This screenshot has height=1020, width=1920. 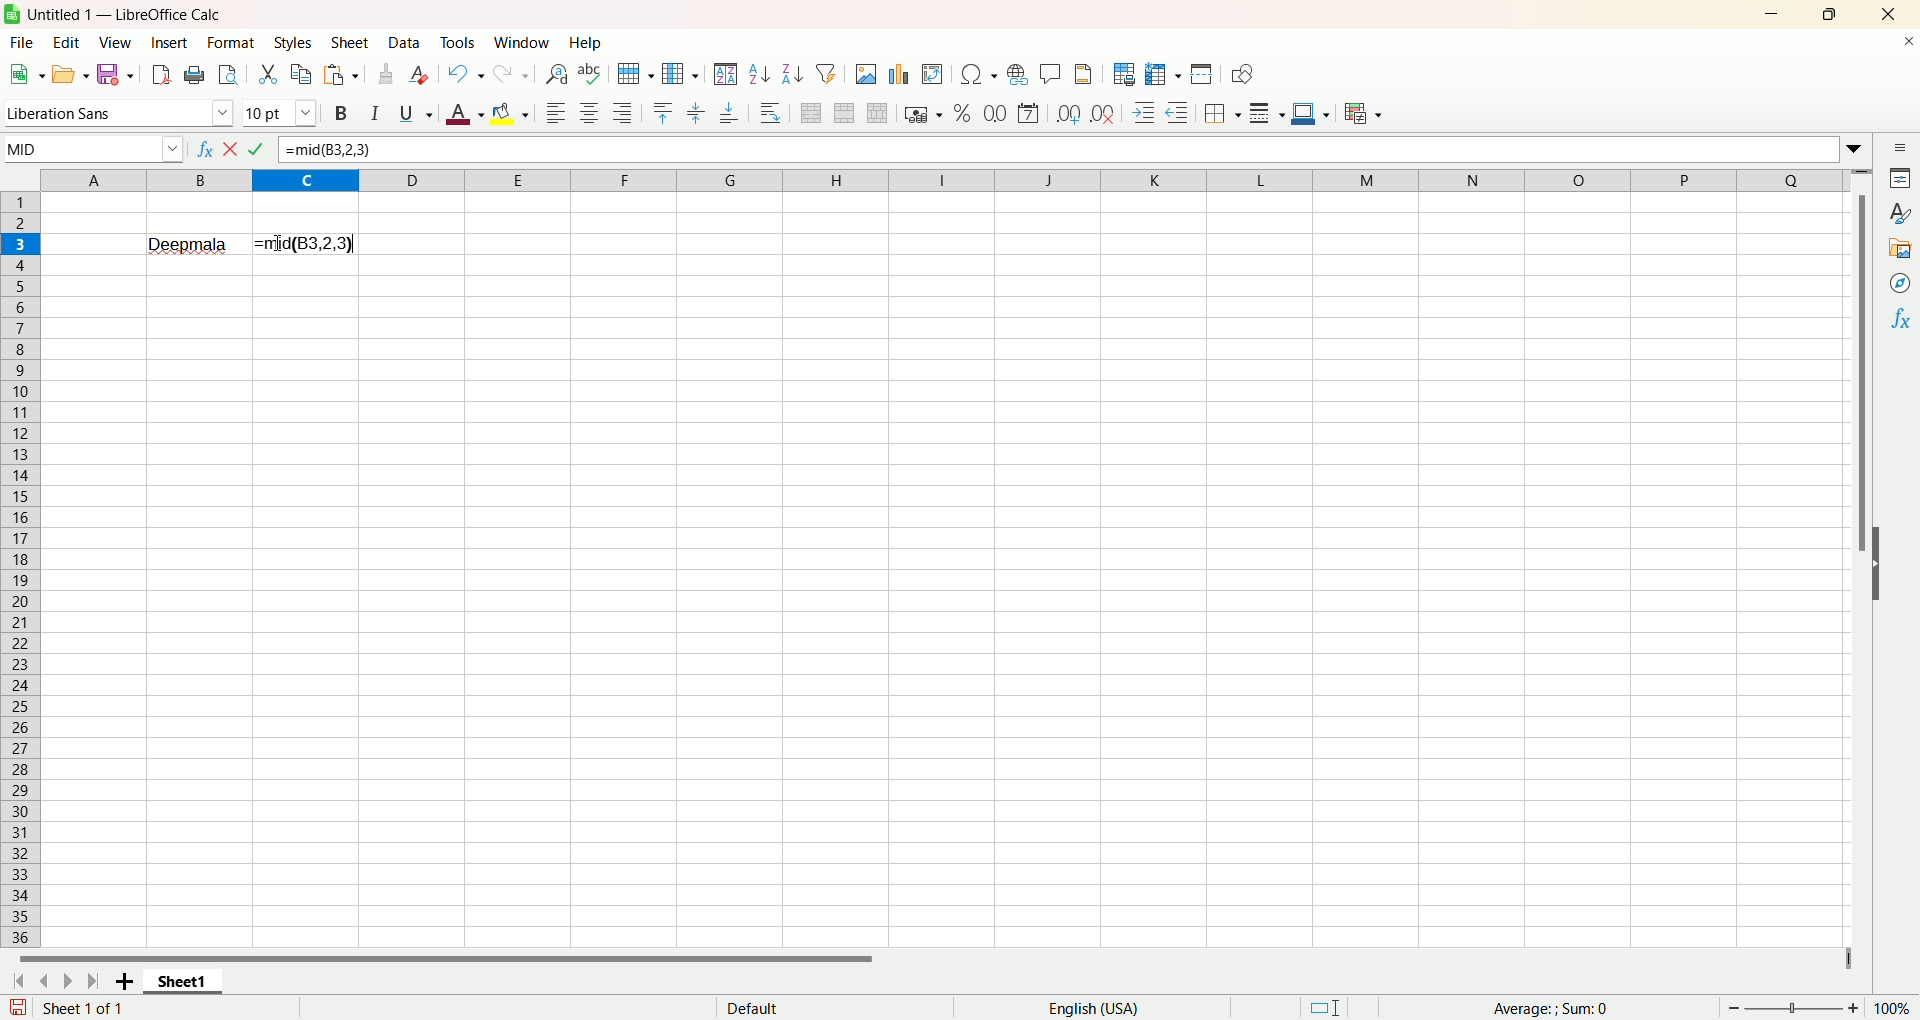 I want to click on Align bottom, so click(x=728, y=115).